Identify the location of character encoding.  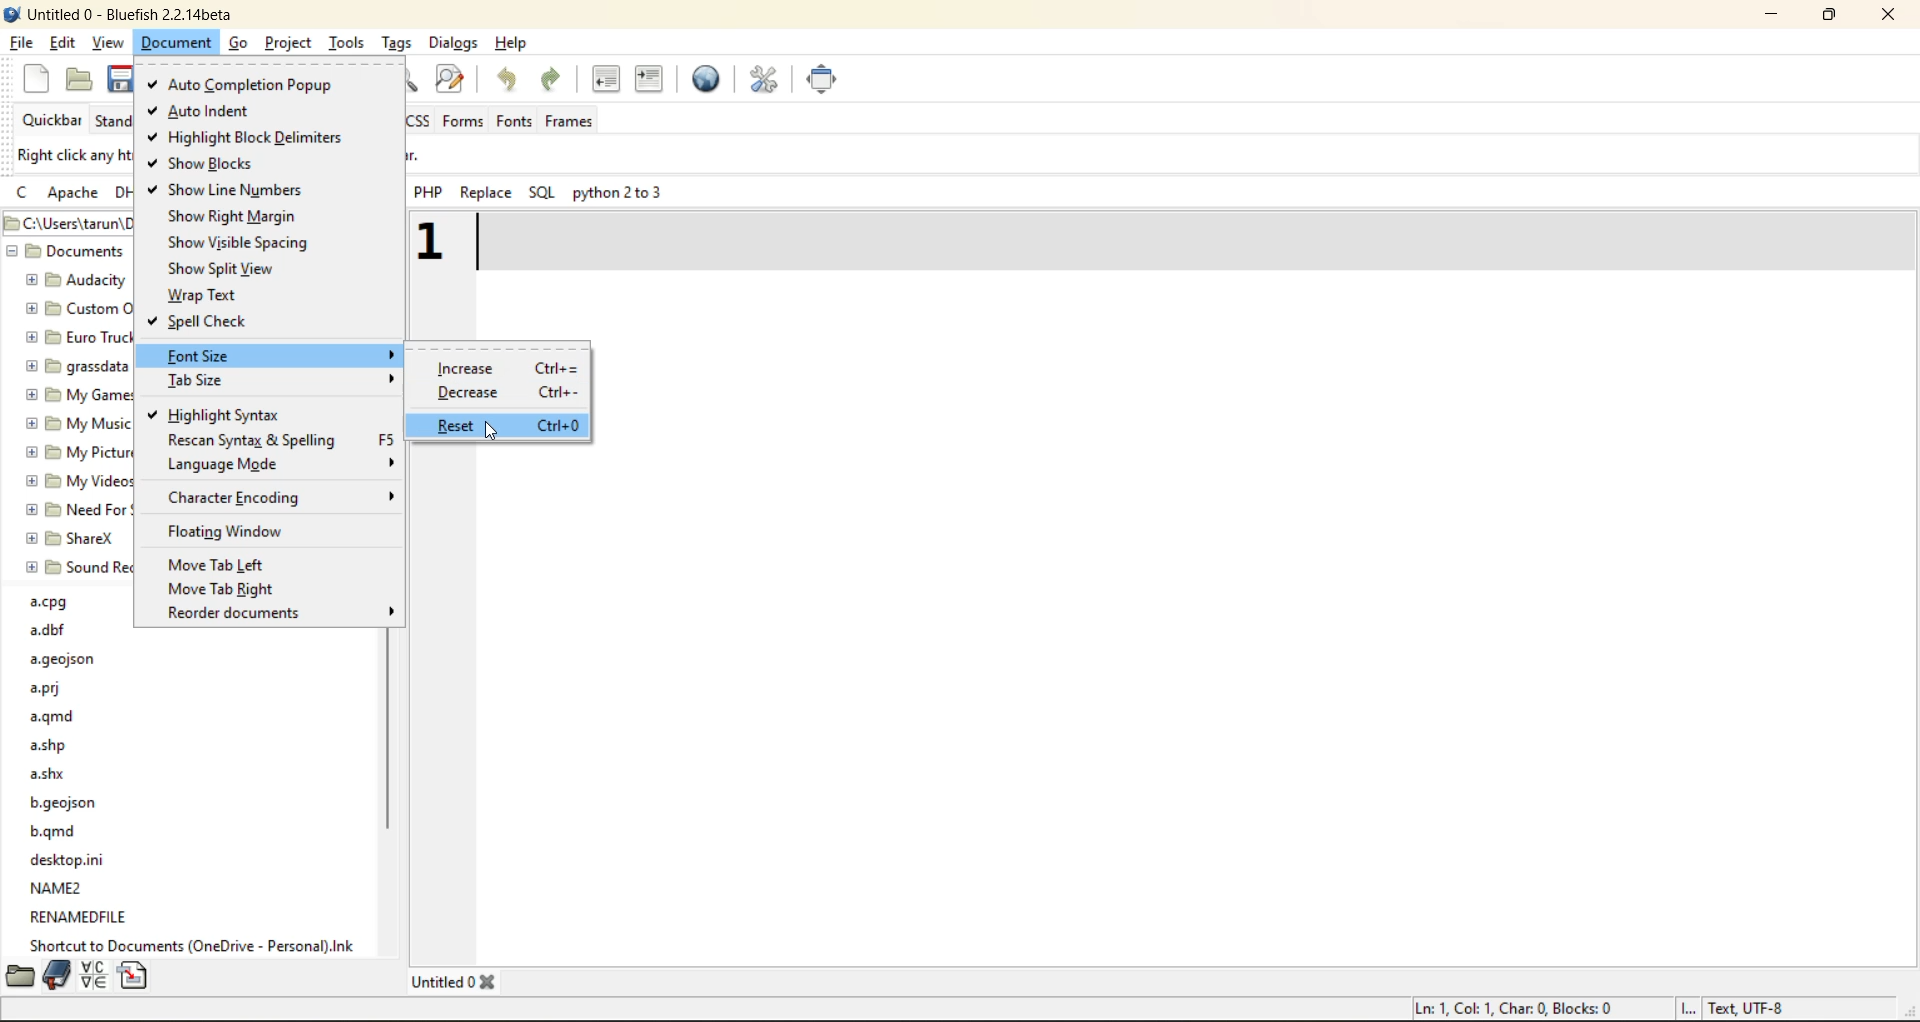
(238, 497).